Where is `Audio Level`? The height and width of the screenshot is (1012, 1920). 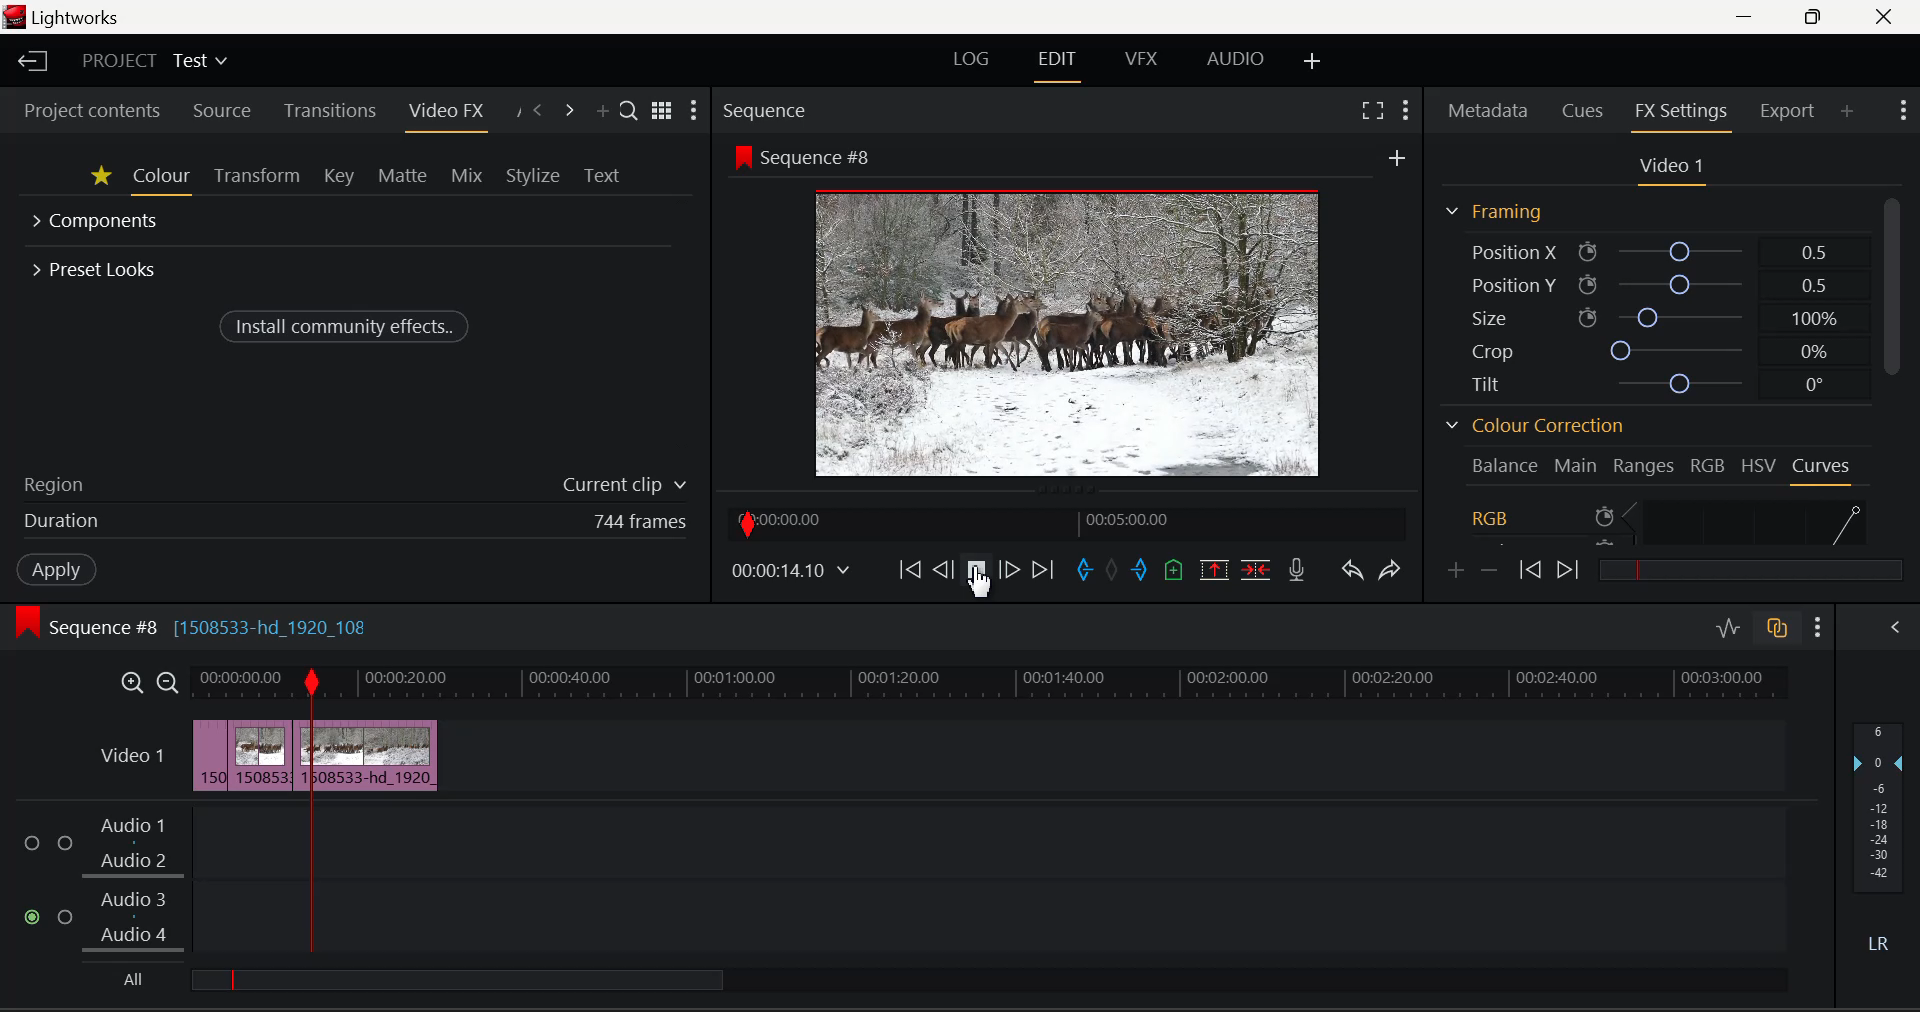
Audio Level is located at coordinates (911, 878).